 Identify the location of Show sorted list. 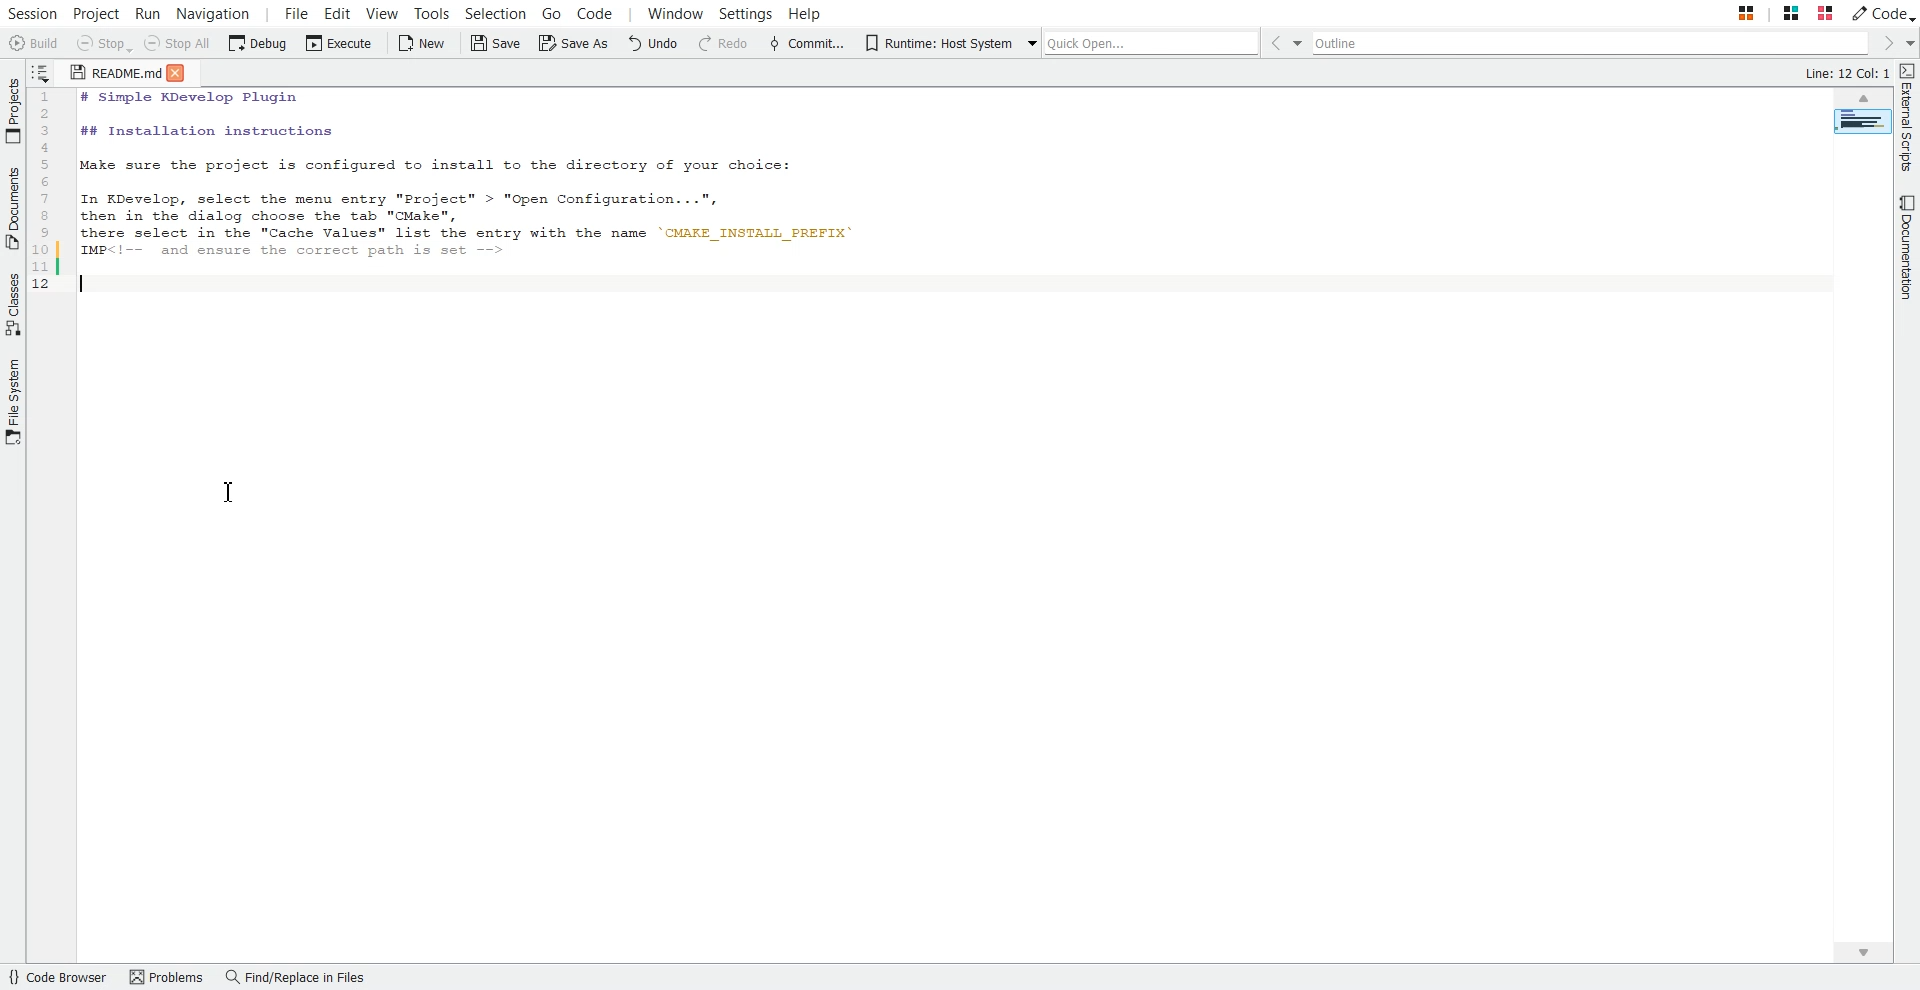
(41, 72).